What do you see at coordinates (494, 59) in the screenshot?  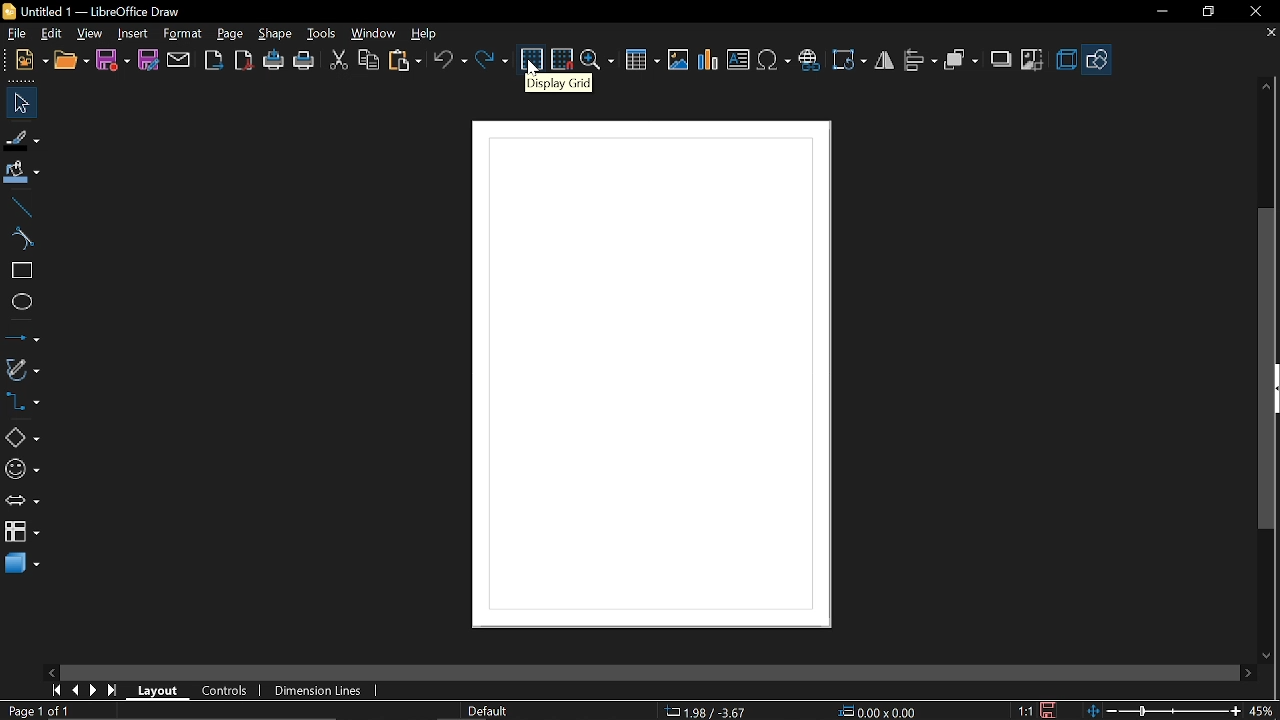 I see `redo` at bounding box center [494, 59].